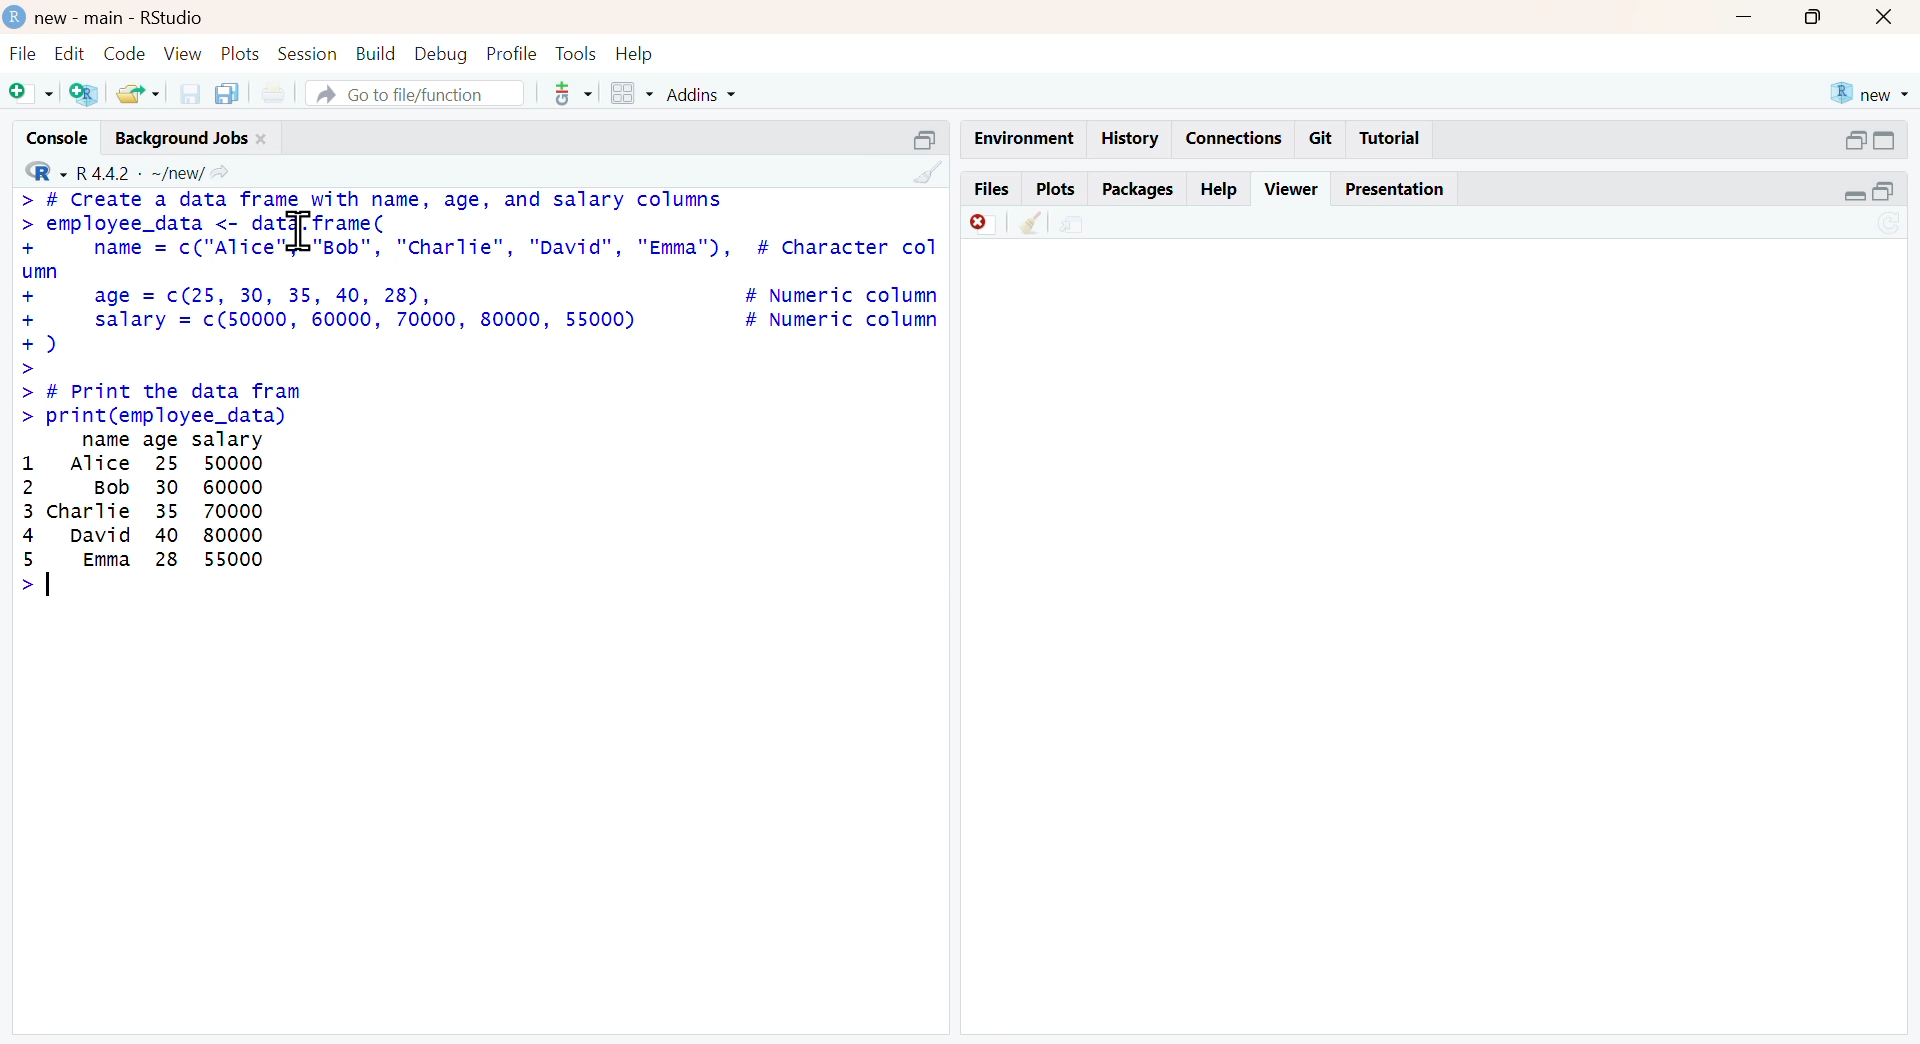 The image size is (1920, 1044). What do you see at coordinates (1870, 90) in the screenshot?
I see `new R project` at bounding box center [1870, 90].